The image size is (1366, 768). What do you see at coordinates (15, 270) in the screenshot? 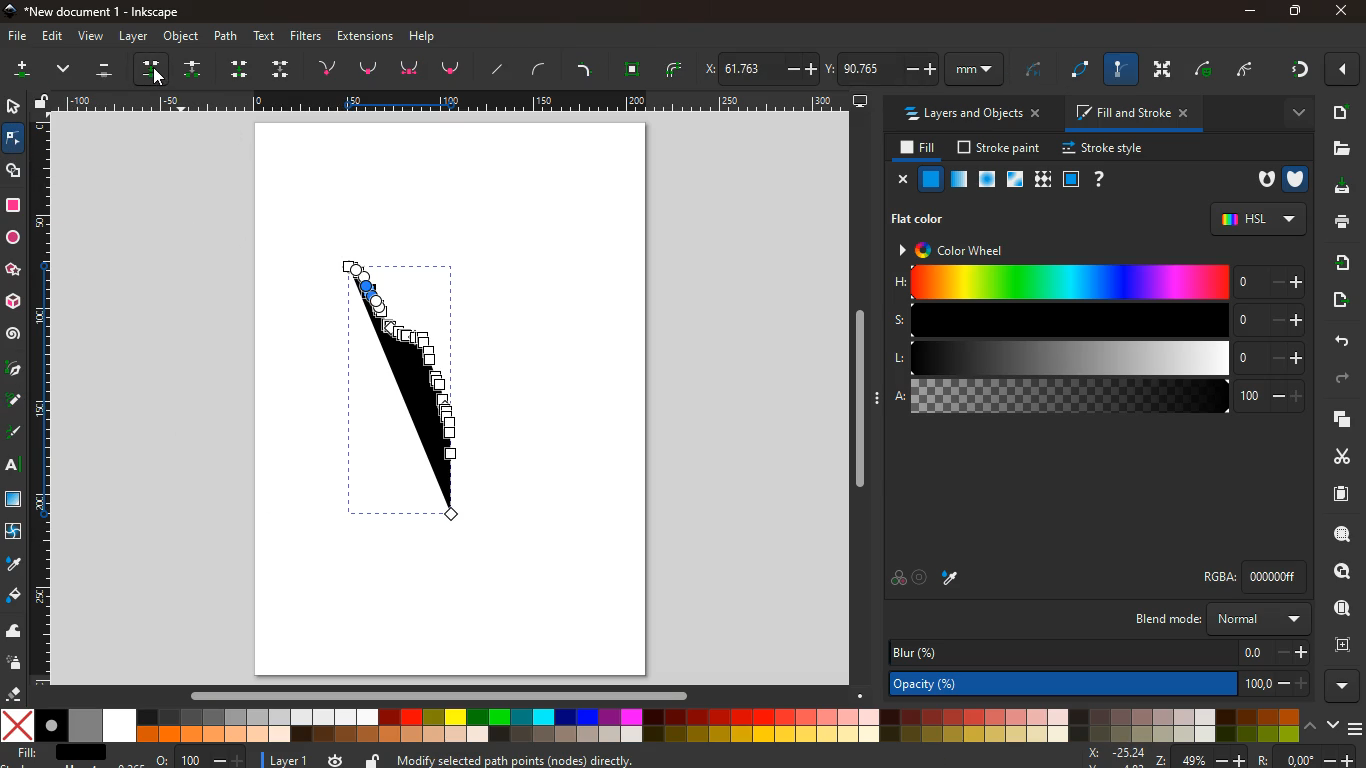
I see `star` at bounding box center [15, 270].